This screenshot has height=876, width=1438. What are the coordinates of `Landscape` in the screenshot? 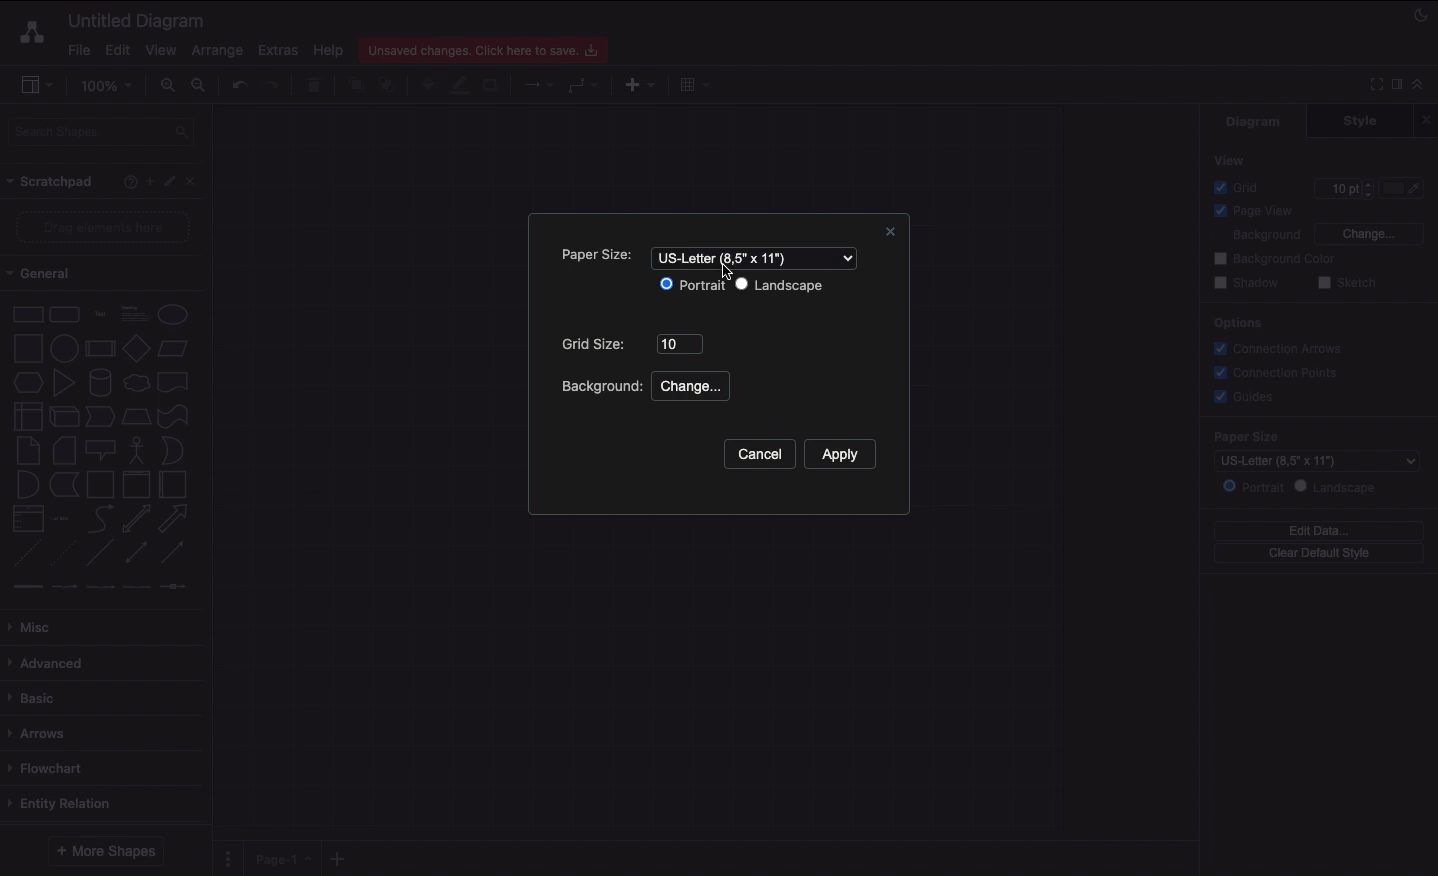 It's located at (779, 285).